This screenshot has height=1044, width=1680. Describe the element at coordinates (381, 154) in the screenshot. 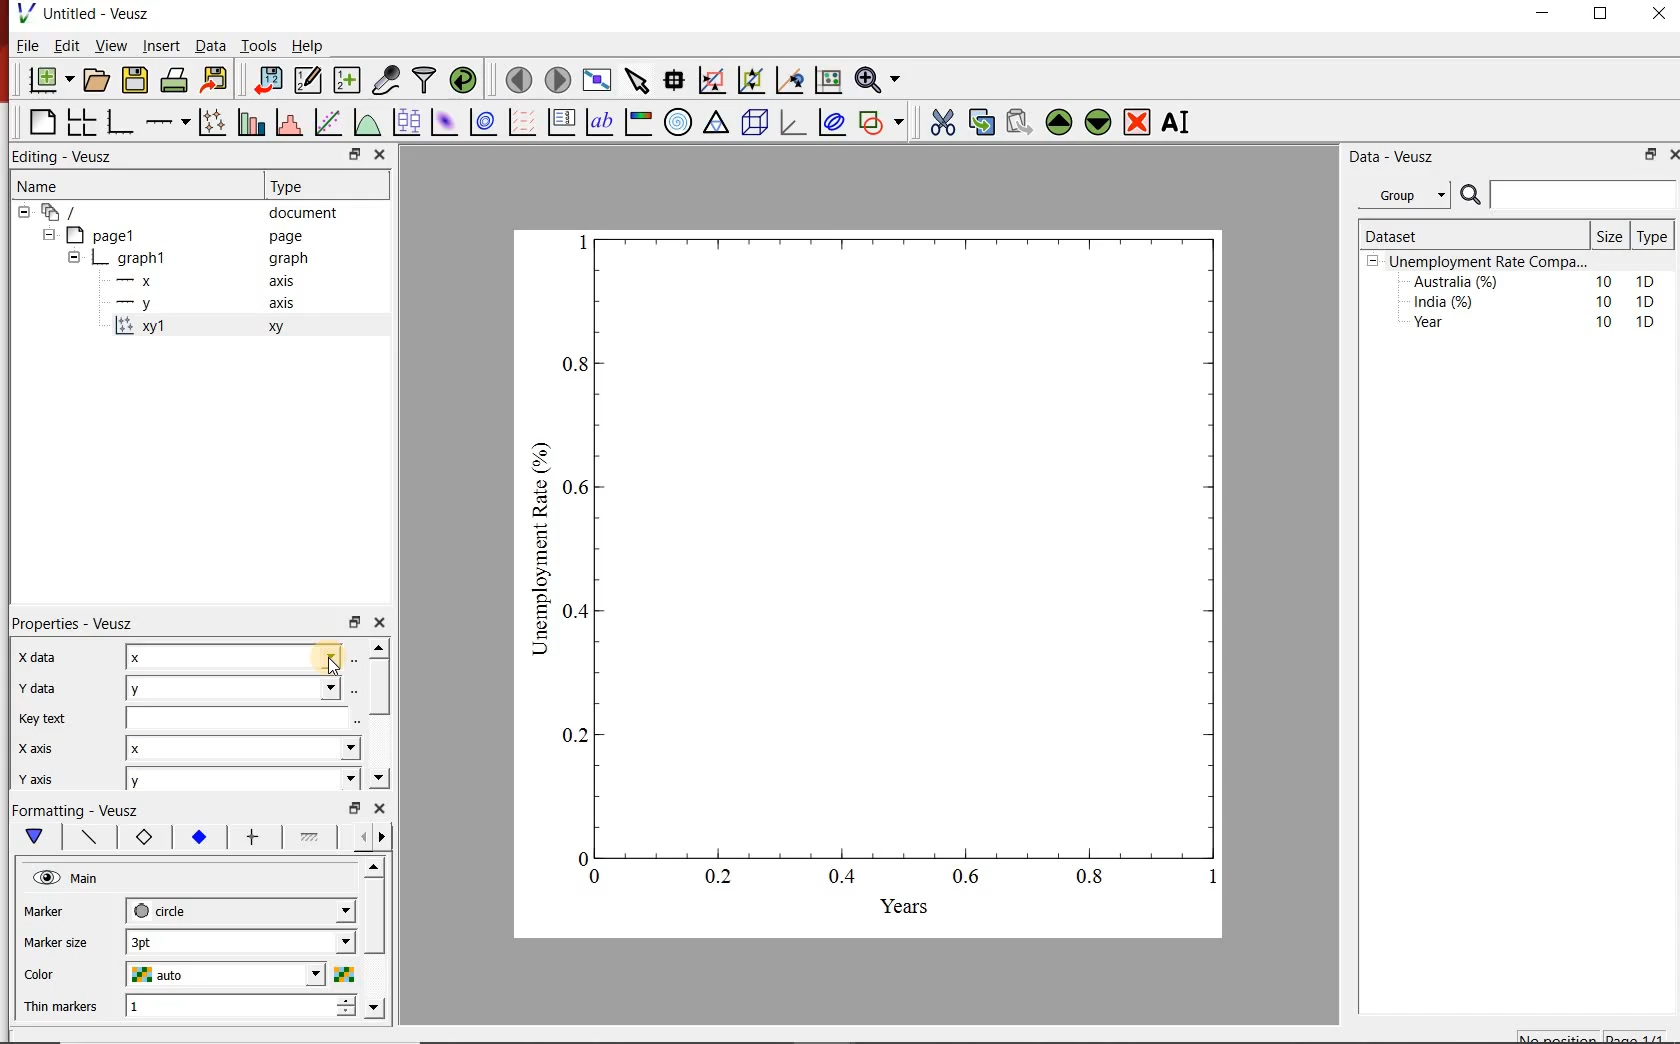

I see `close` at that location.